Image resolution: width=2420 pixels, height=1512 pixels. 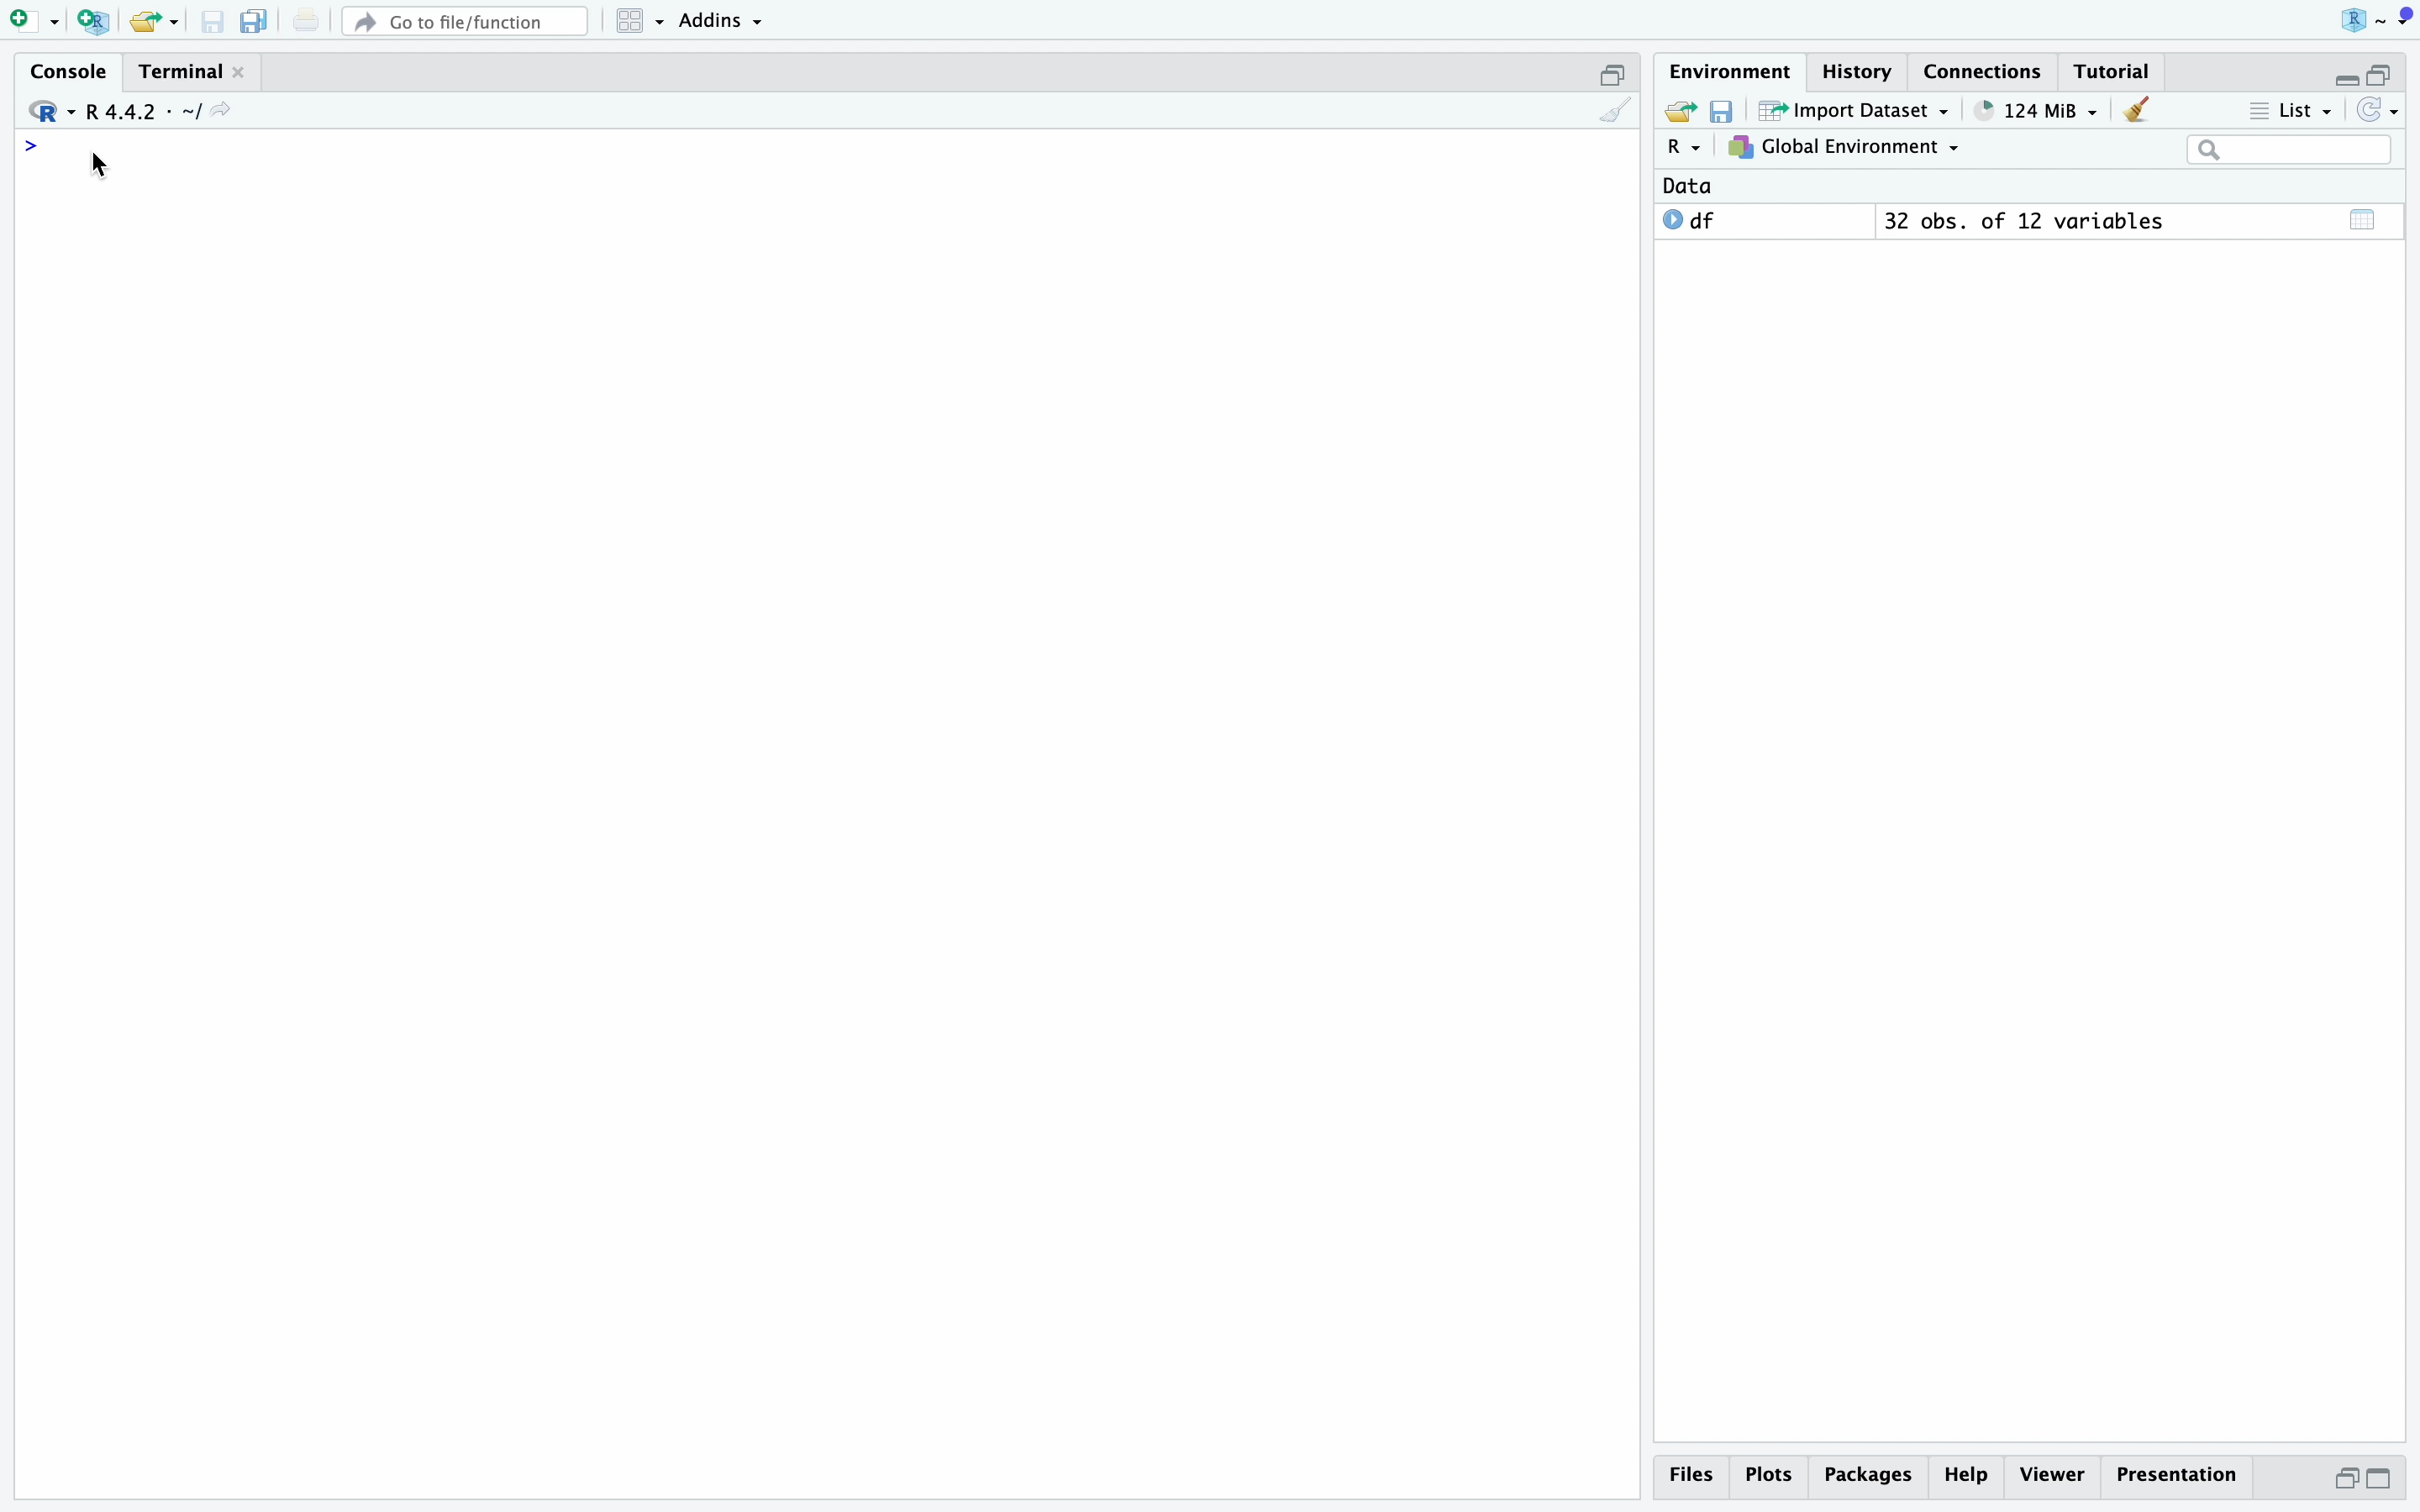 I want to click on close, so click(x=239, y=71).